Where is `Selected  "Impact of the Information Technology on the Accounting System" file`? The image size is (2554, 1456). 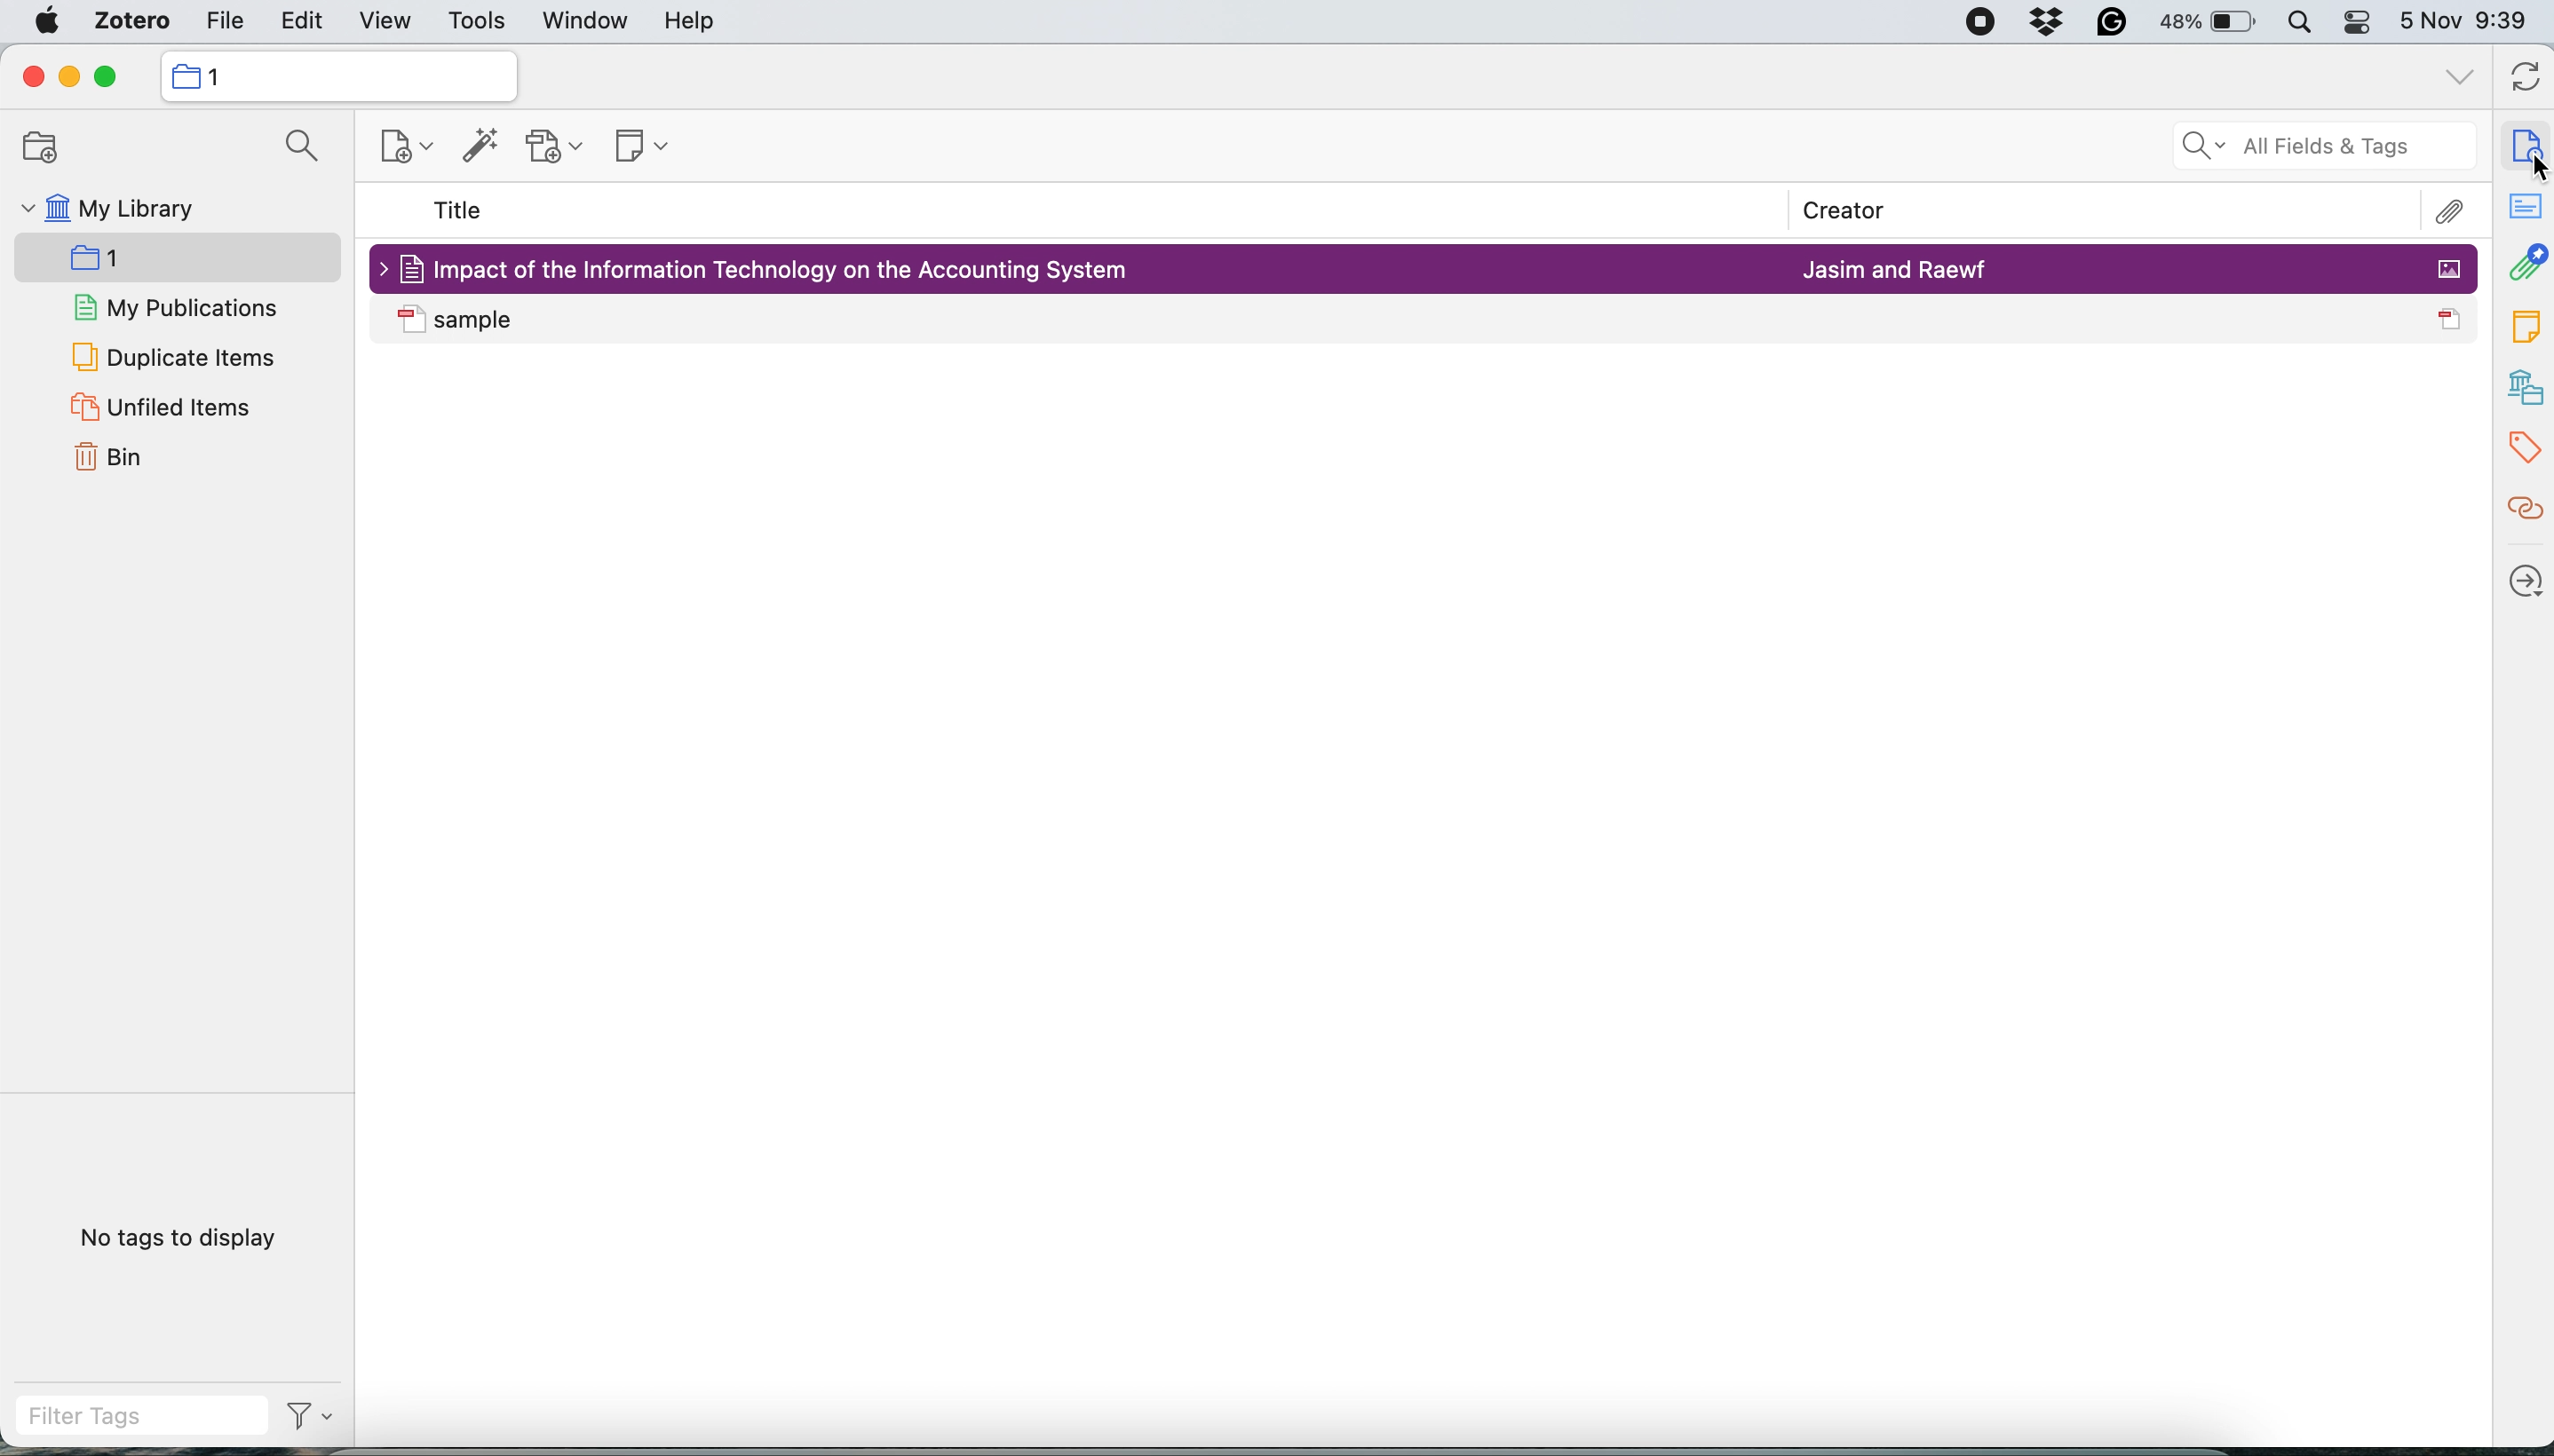
Selected  "Impact of the Information Technology on the Accounting System" file is located at coordinates (768, 269).